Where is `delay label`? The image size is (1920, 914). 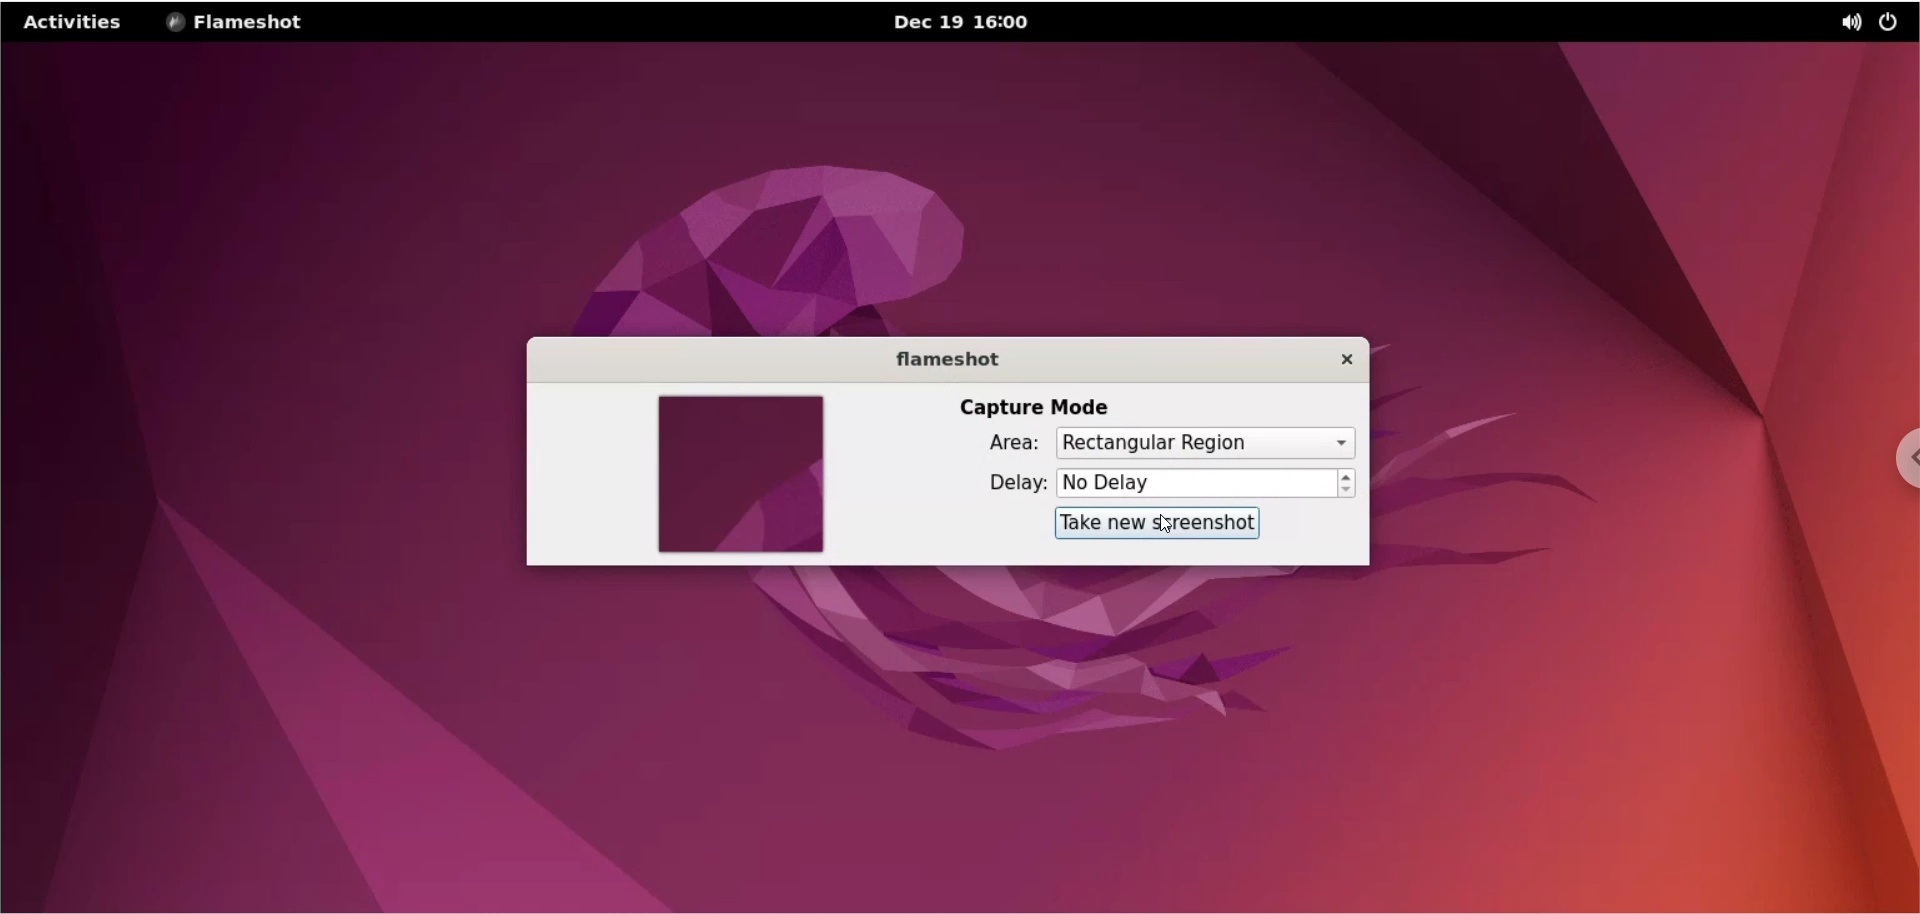
delay label is located at coordinates (1006, 485).